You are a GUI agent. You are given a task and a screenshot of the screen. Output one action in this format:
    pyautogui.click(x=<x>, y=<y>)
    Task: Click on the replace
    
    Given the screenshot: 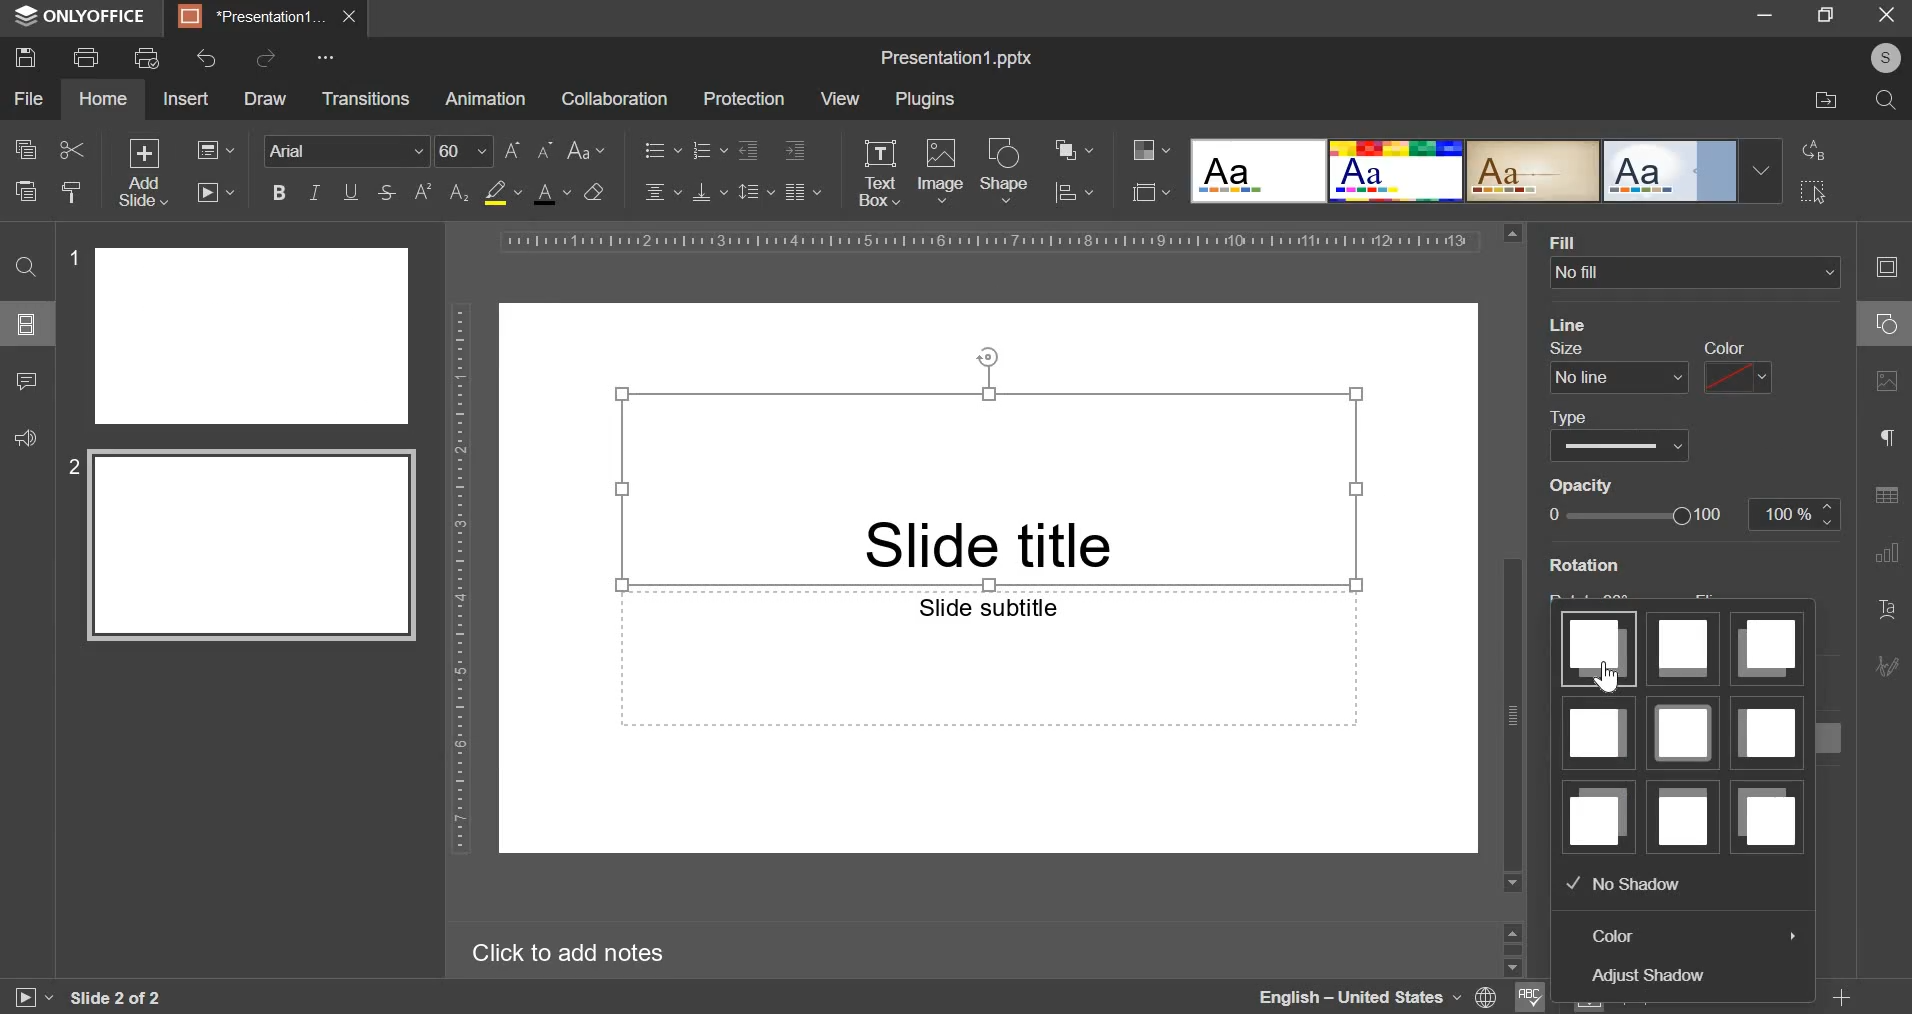 What is the action you would take?
    pyautogui.click(x=1809, y=150)
    